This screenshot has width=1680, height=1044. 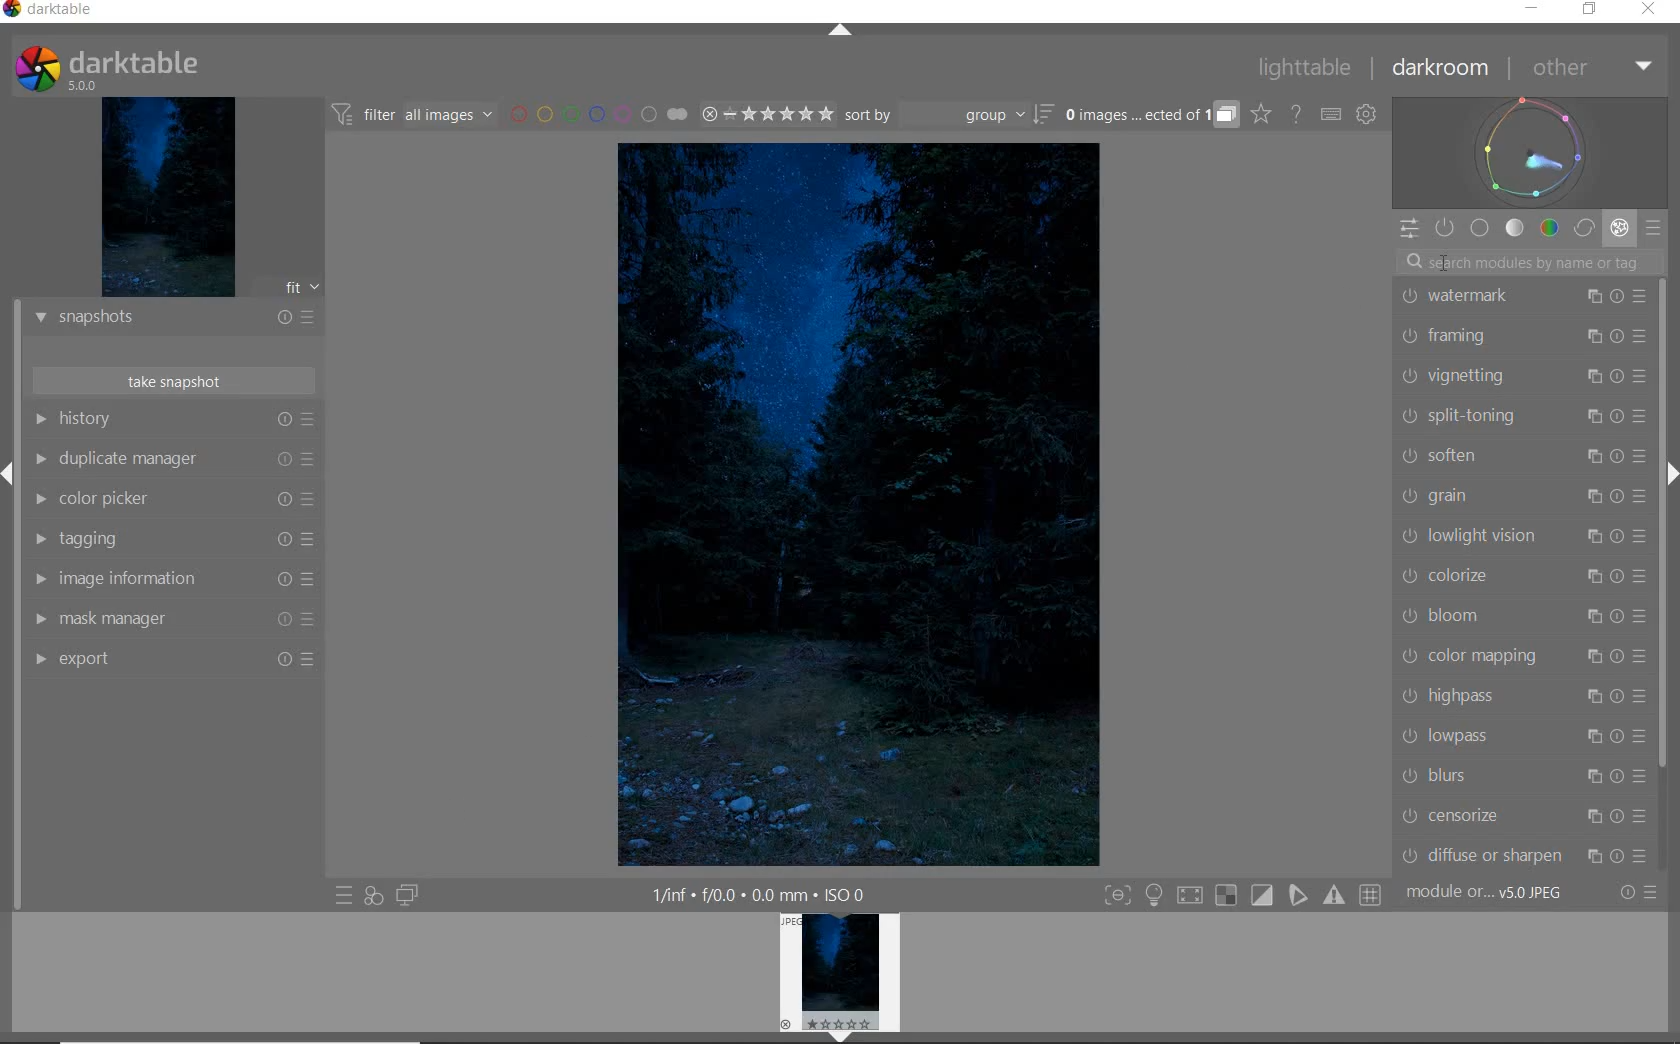 I want to click on HISTORY, so click(x=170, y=419).